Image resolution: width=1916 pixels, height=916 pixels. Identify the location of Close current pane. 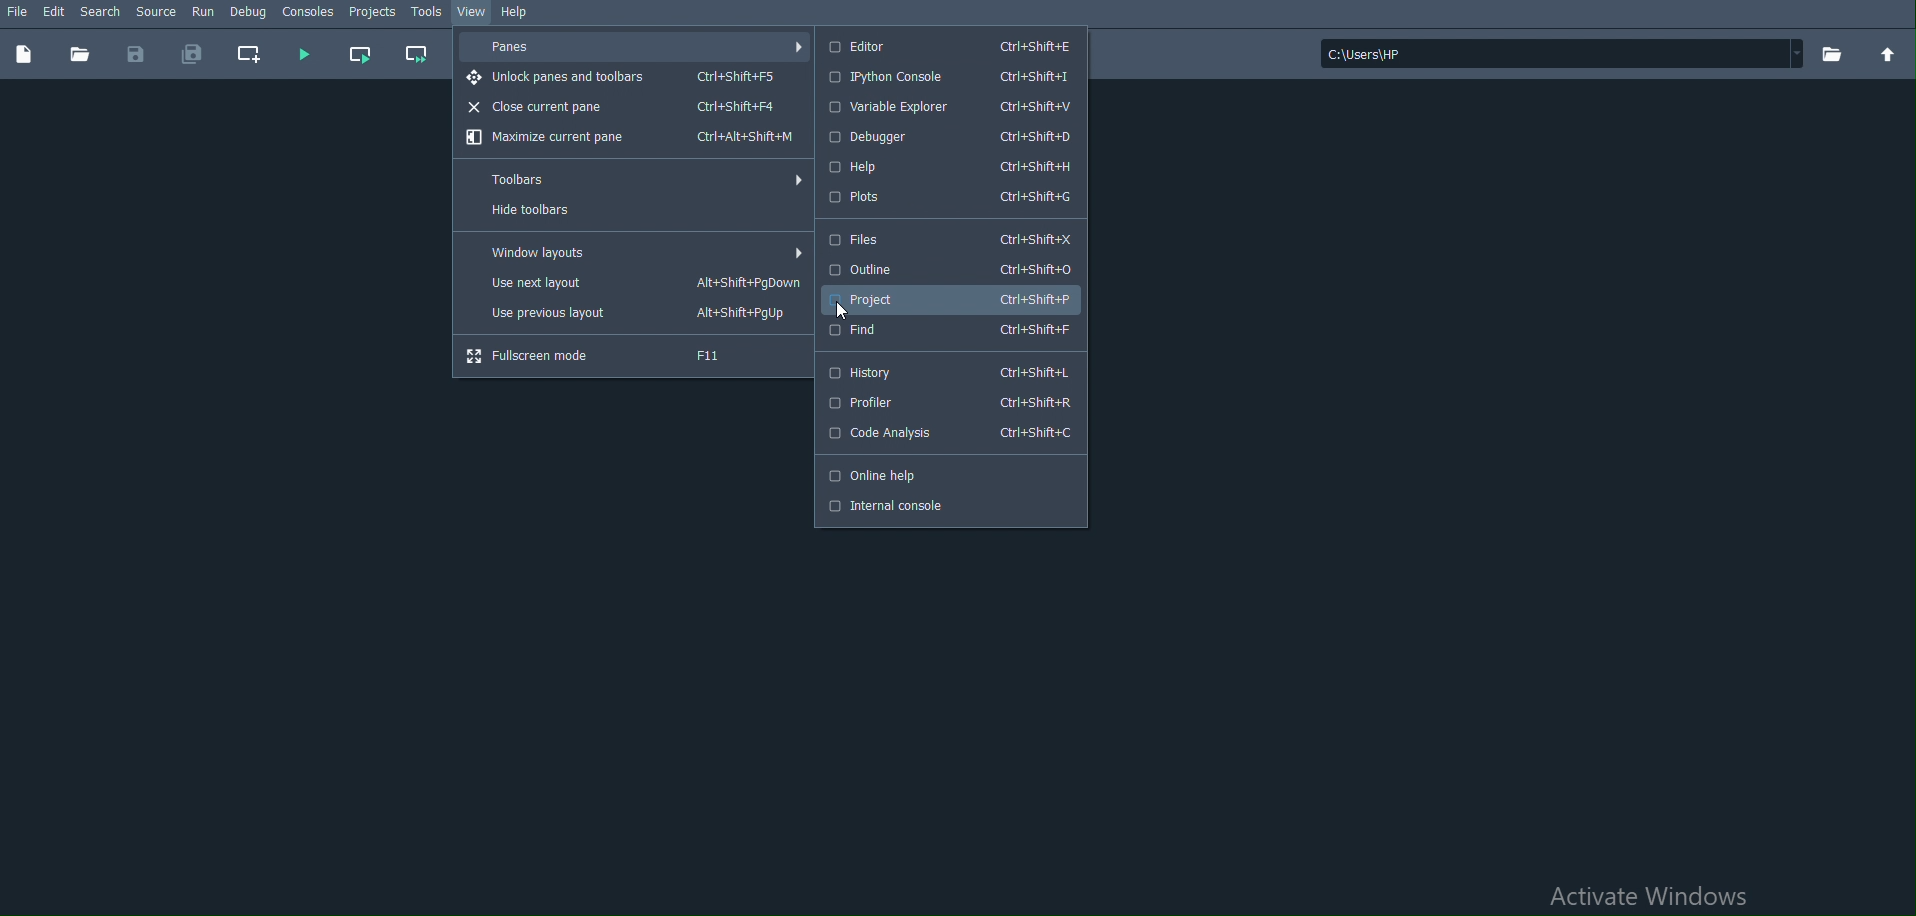
(632, 106).